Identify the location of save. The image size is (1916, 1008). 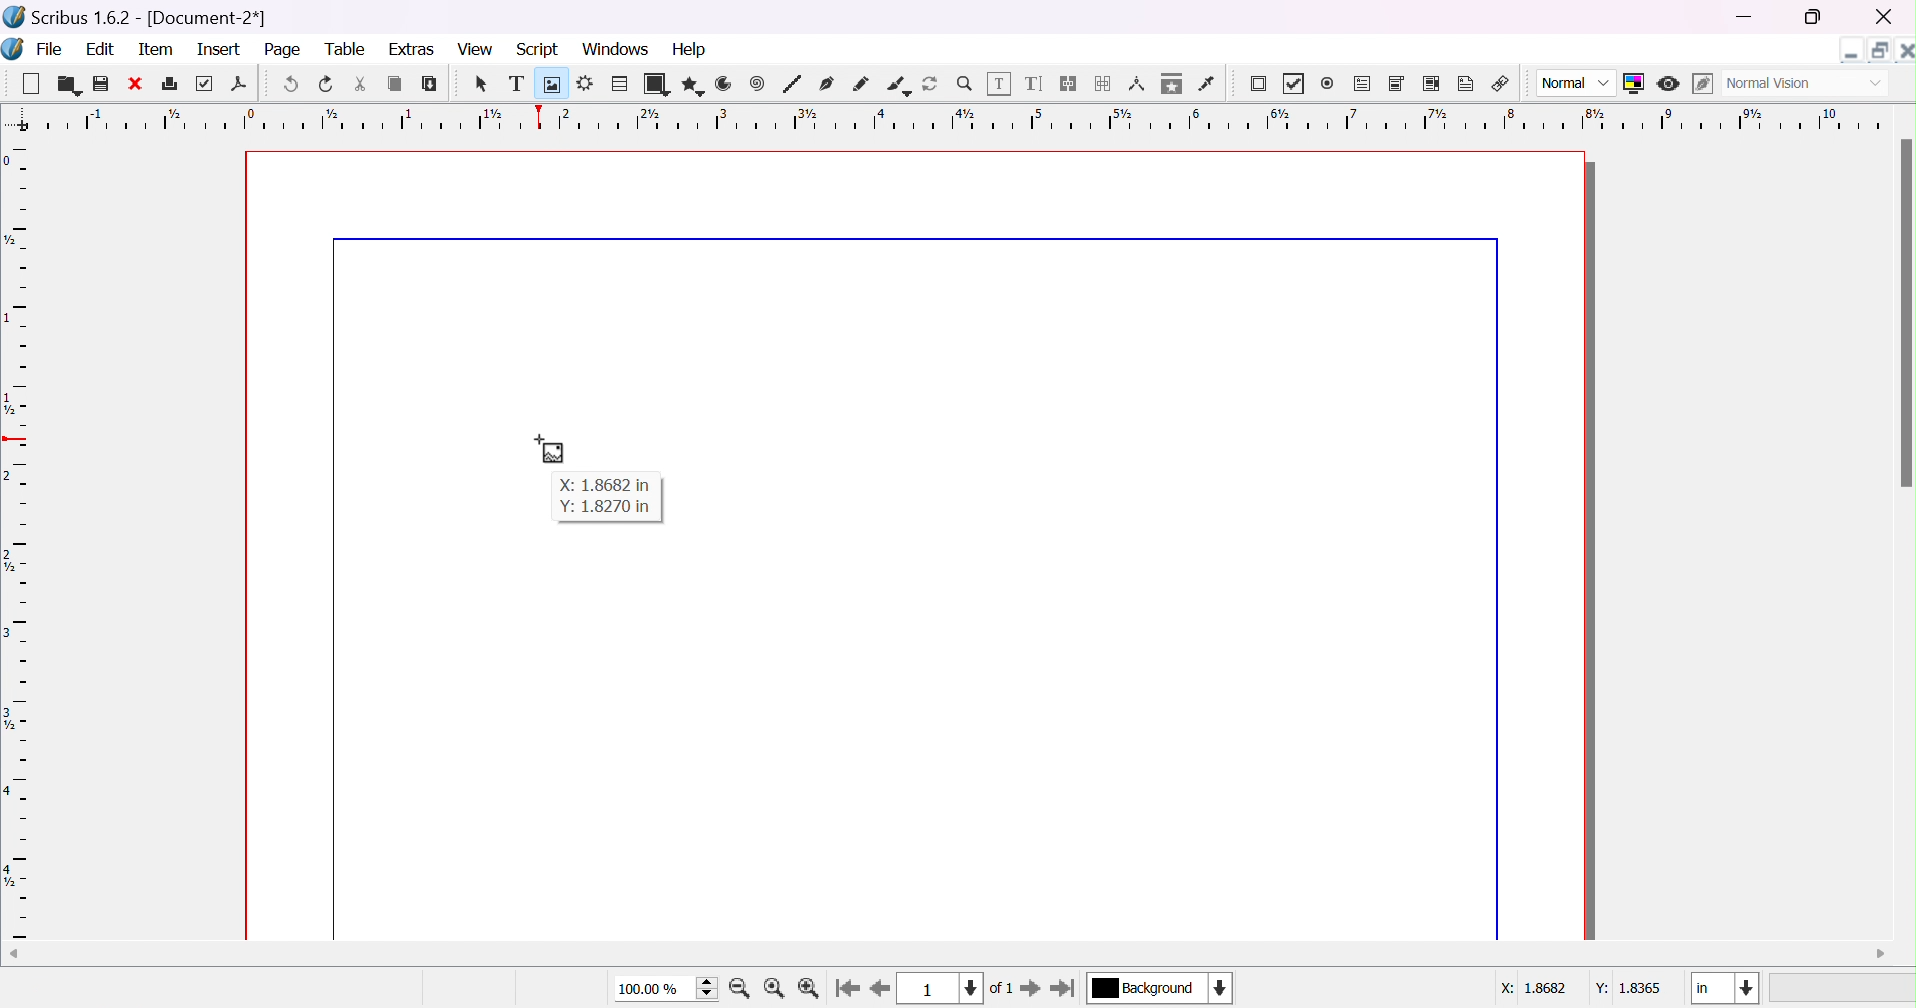
(102, 84).